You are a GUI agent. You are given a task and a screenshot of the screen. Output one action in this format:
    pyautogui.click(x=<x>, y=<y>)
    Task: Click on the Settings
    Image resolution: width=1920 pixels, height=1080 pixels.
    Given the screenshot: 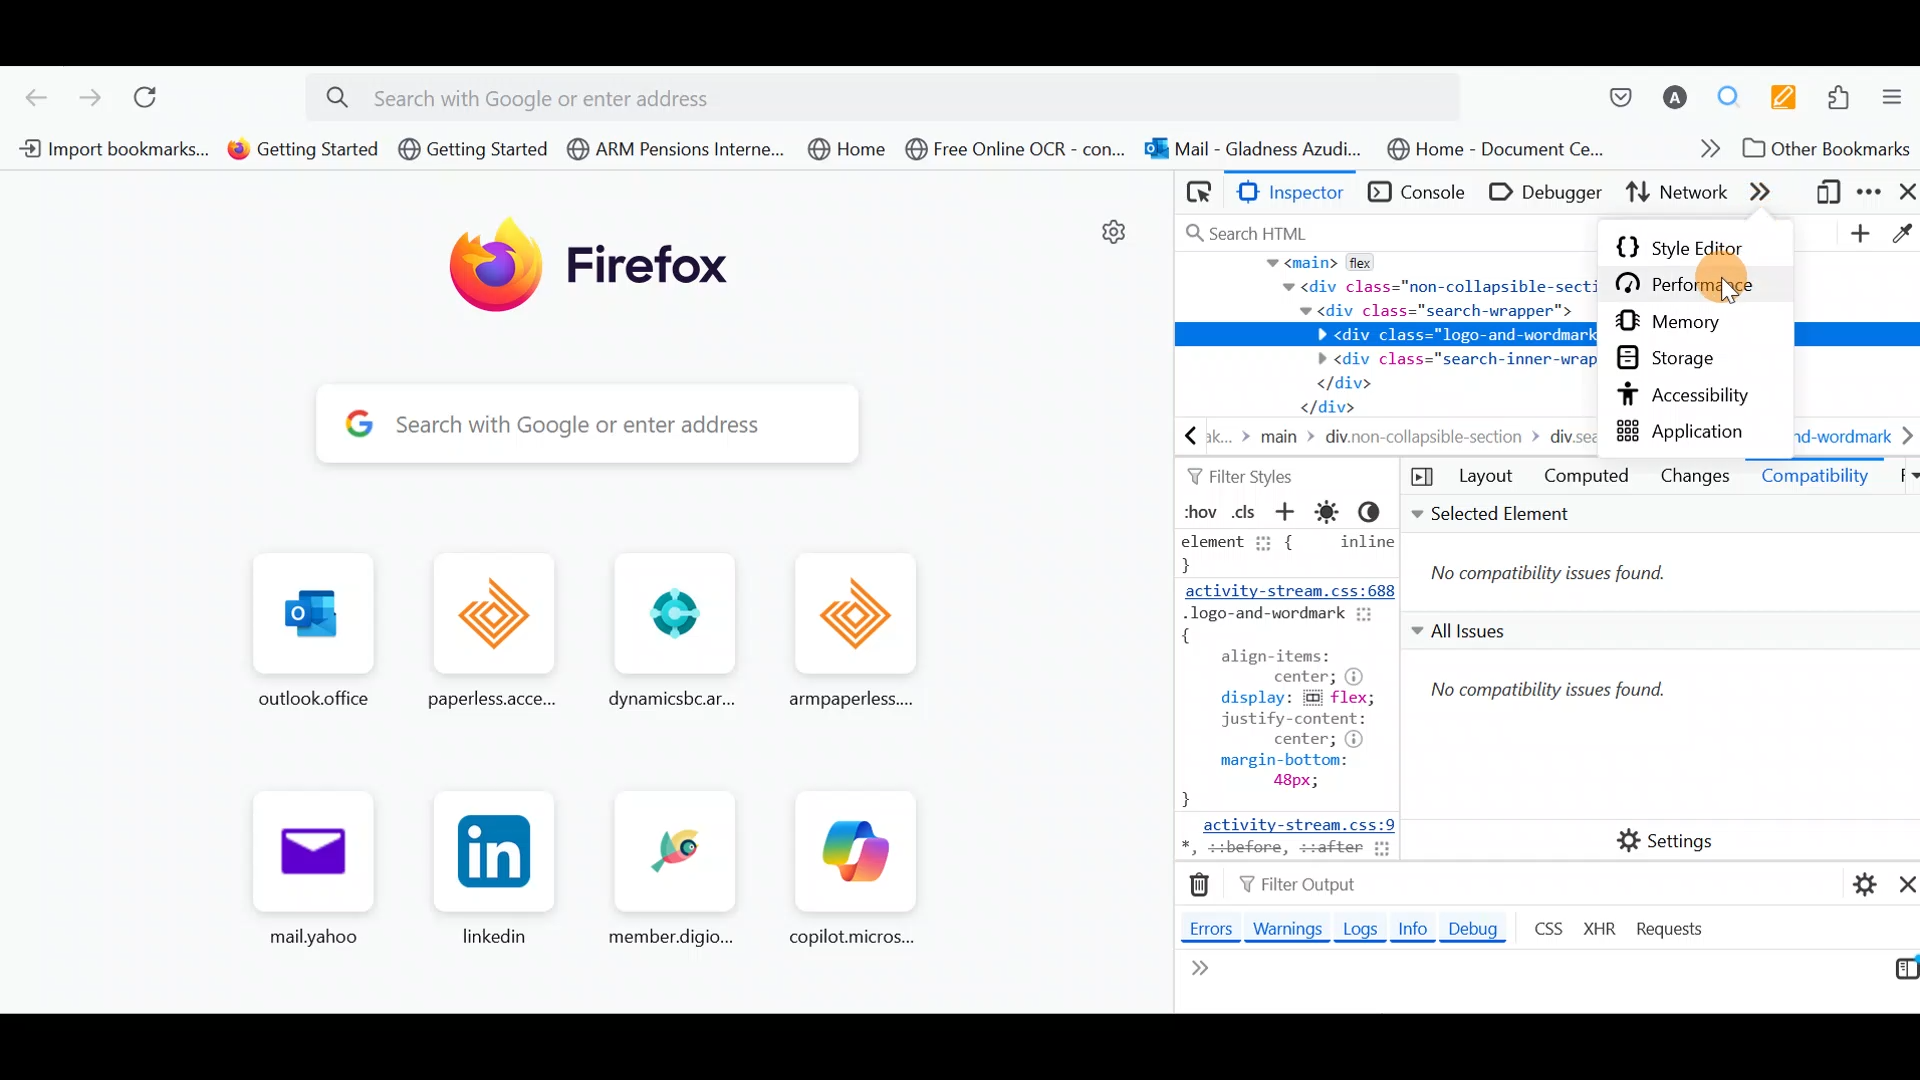 What is the action you would take?
    pyautogui.click(x=1669, y=839)
    